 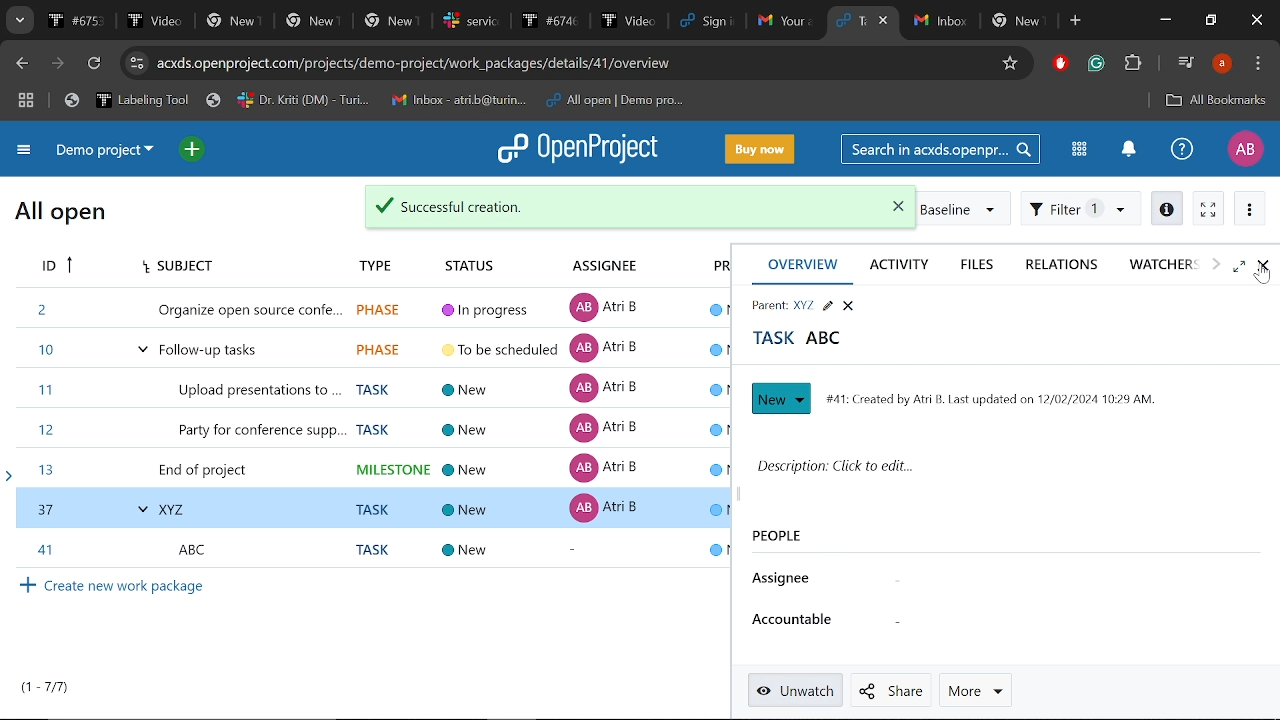 I want to click on #41: Created by Atri 8. Last updated on 12/02/2024 1029 AM., so click(x=1004, y=398).